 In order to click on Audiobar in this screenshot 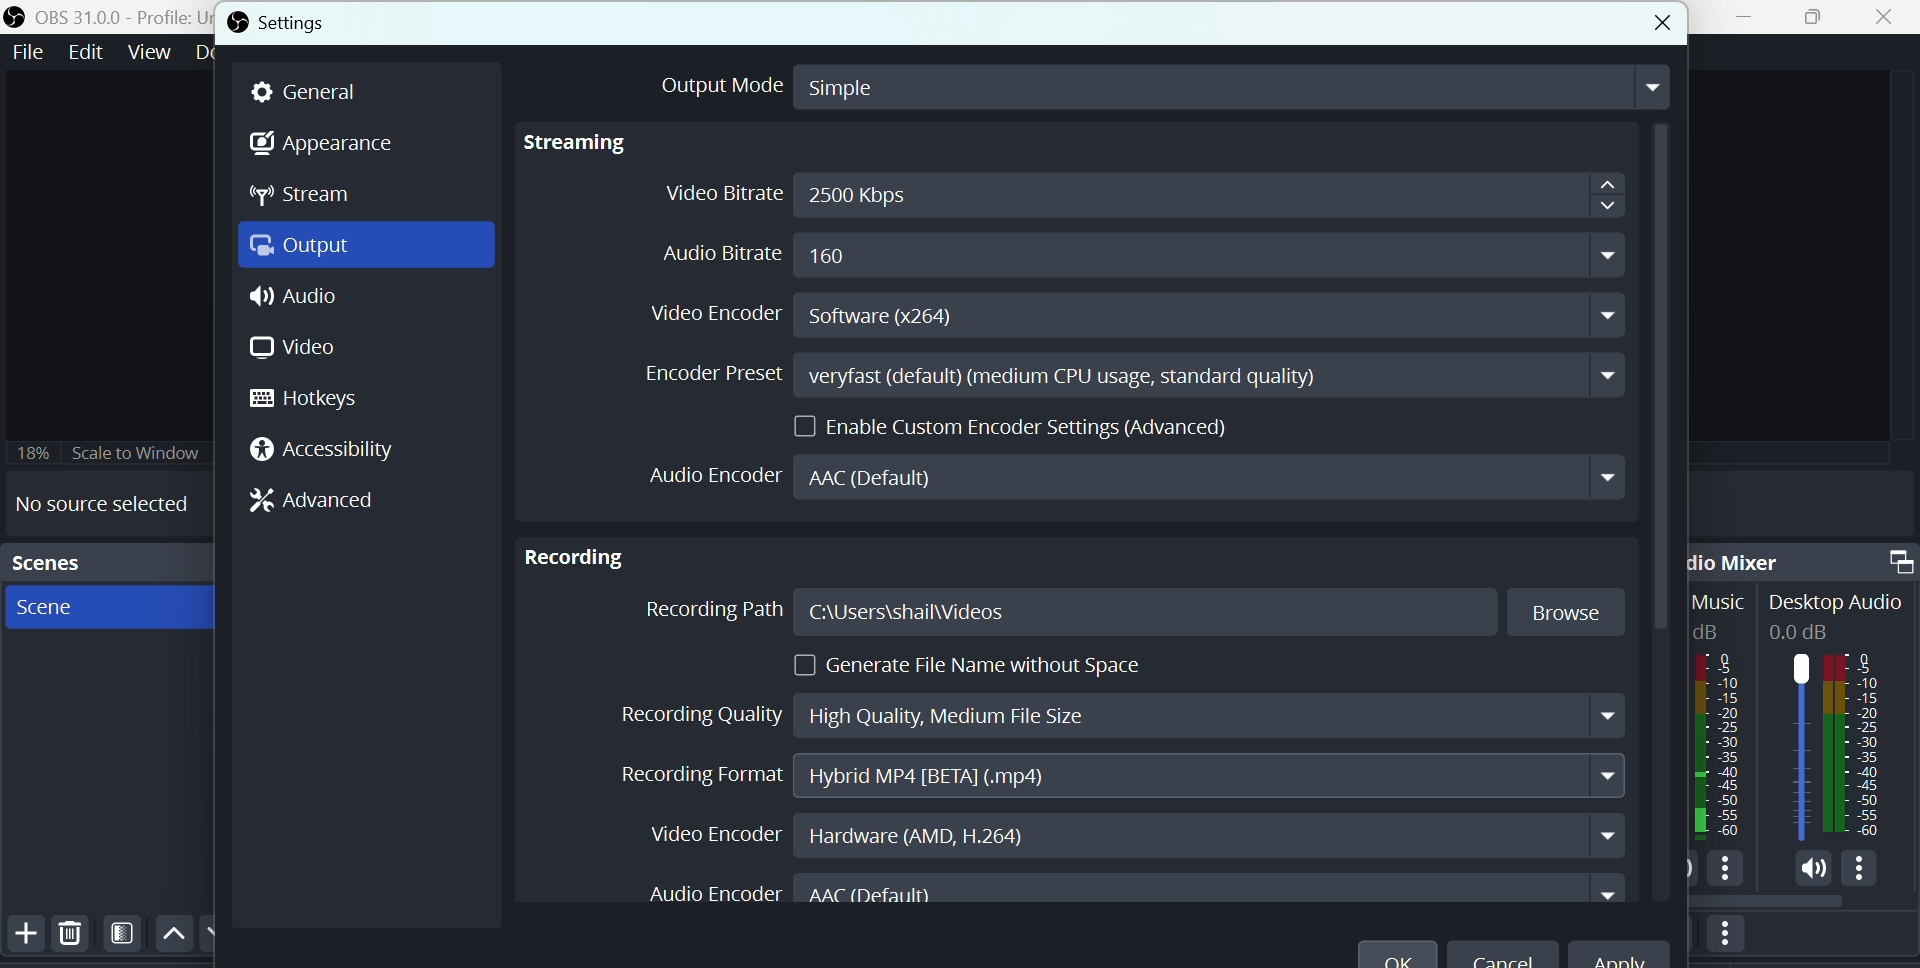, I will do `click(1801, 750)`.